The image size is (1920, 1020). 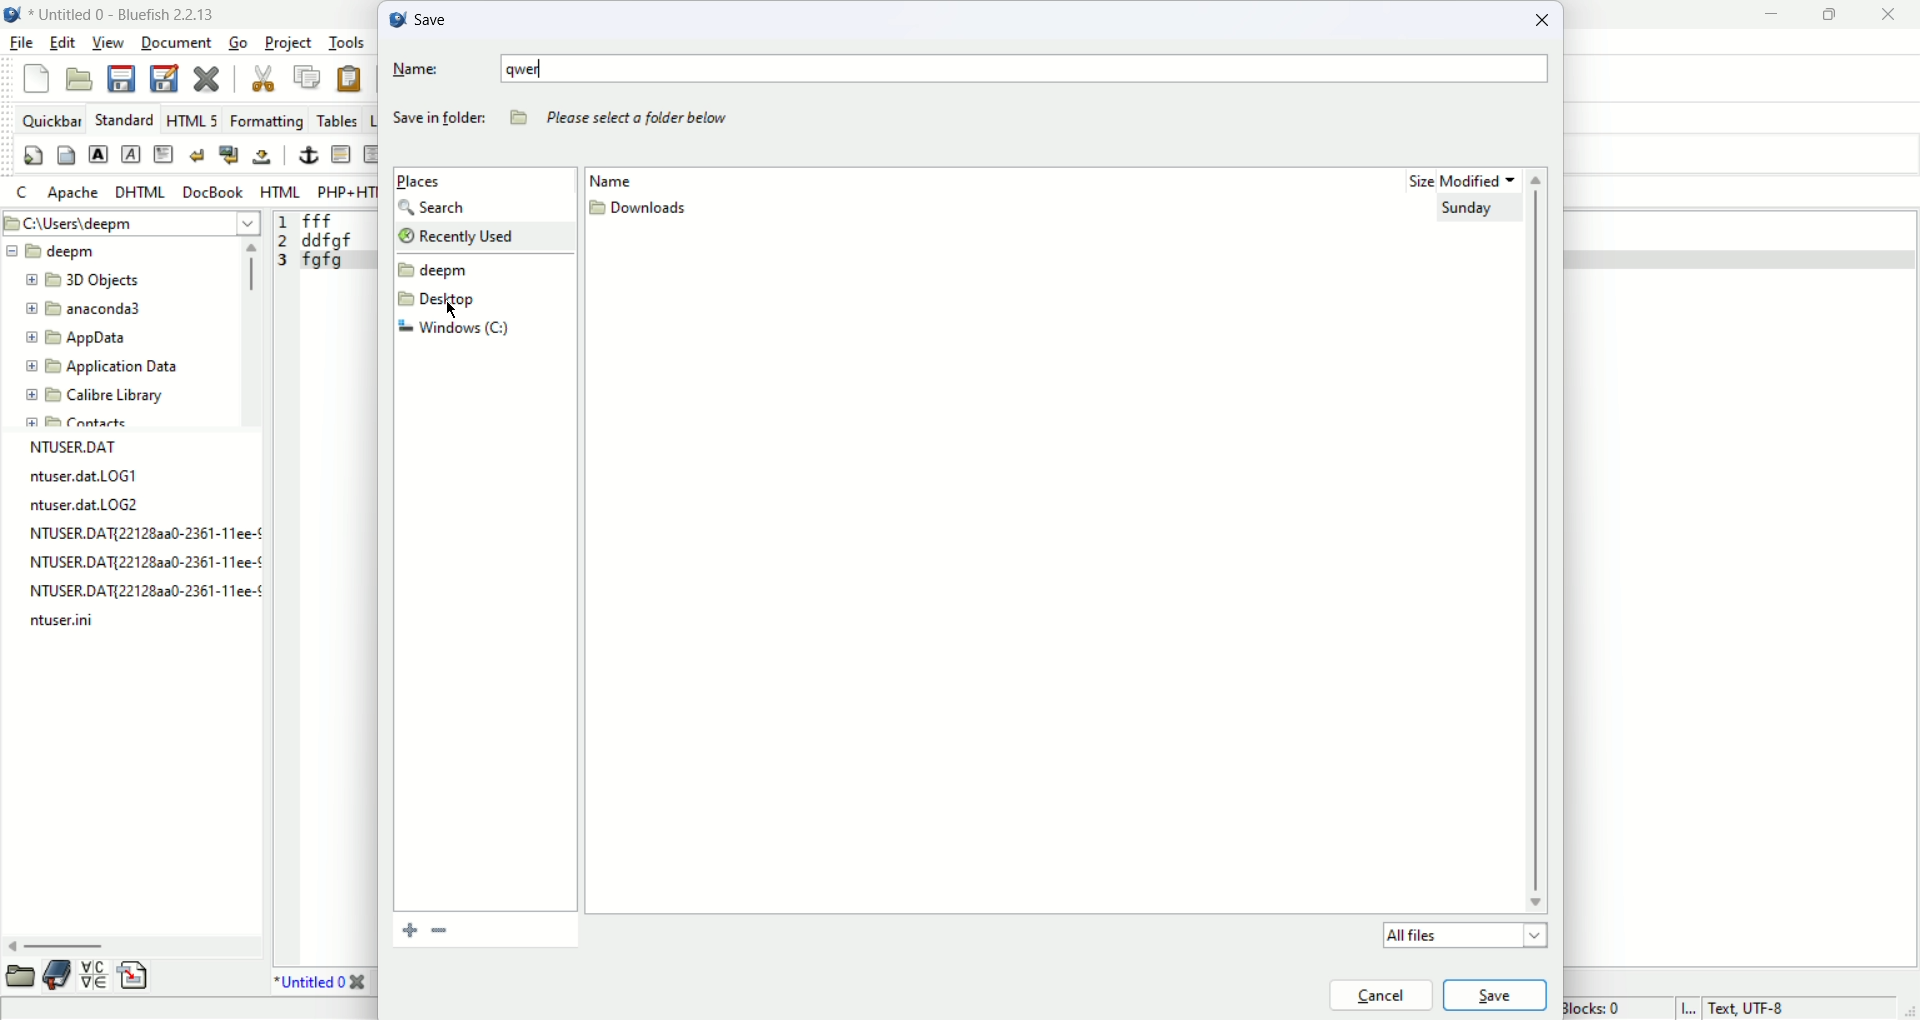 What do you see at coordinates (98, 154) in the screenshot?
I see `strong` at bounding box center [98, 154].